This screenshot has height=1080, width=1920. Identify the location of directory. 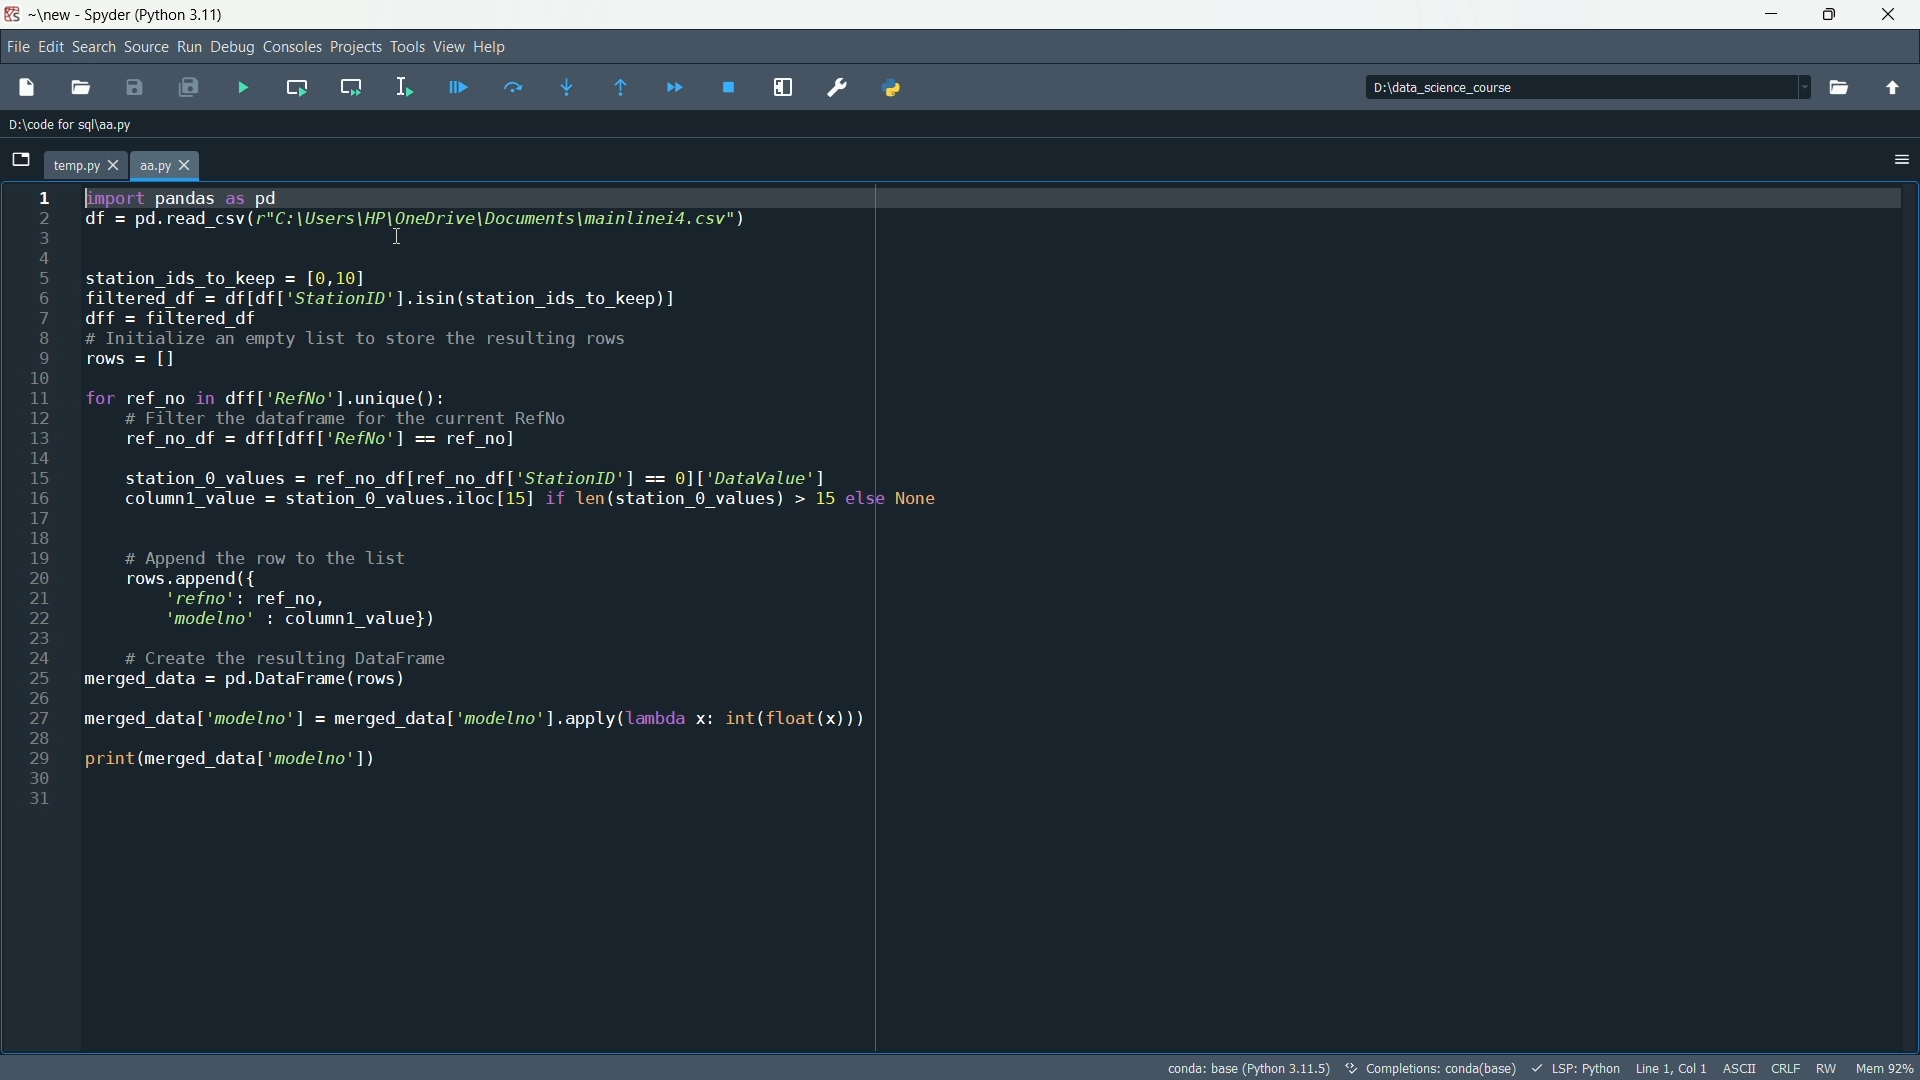
(1579, 85).